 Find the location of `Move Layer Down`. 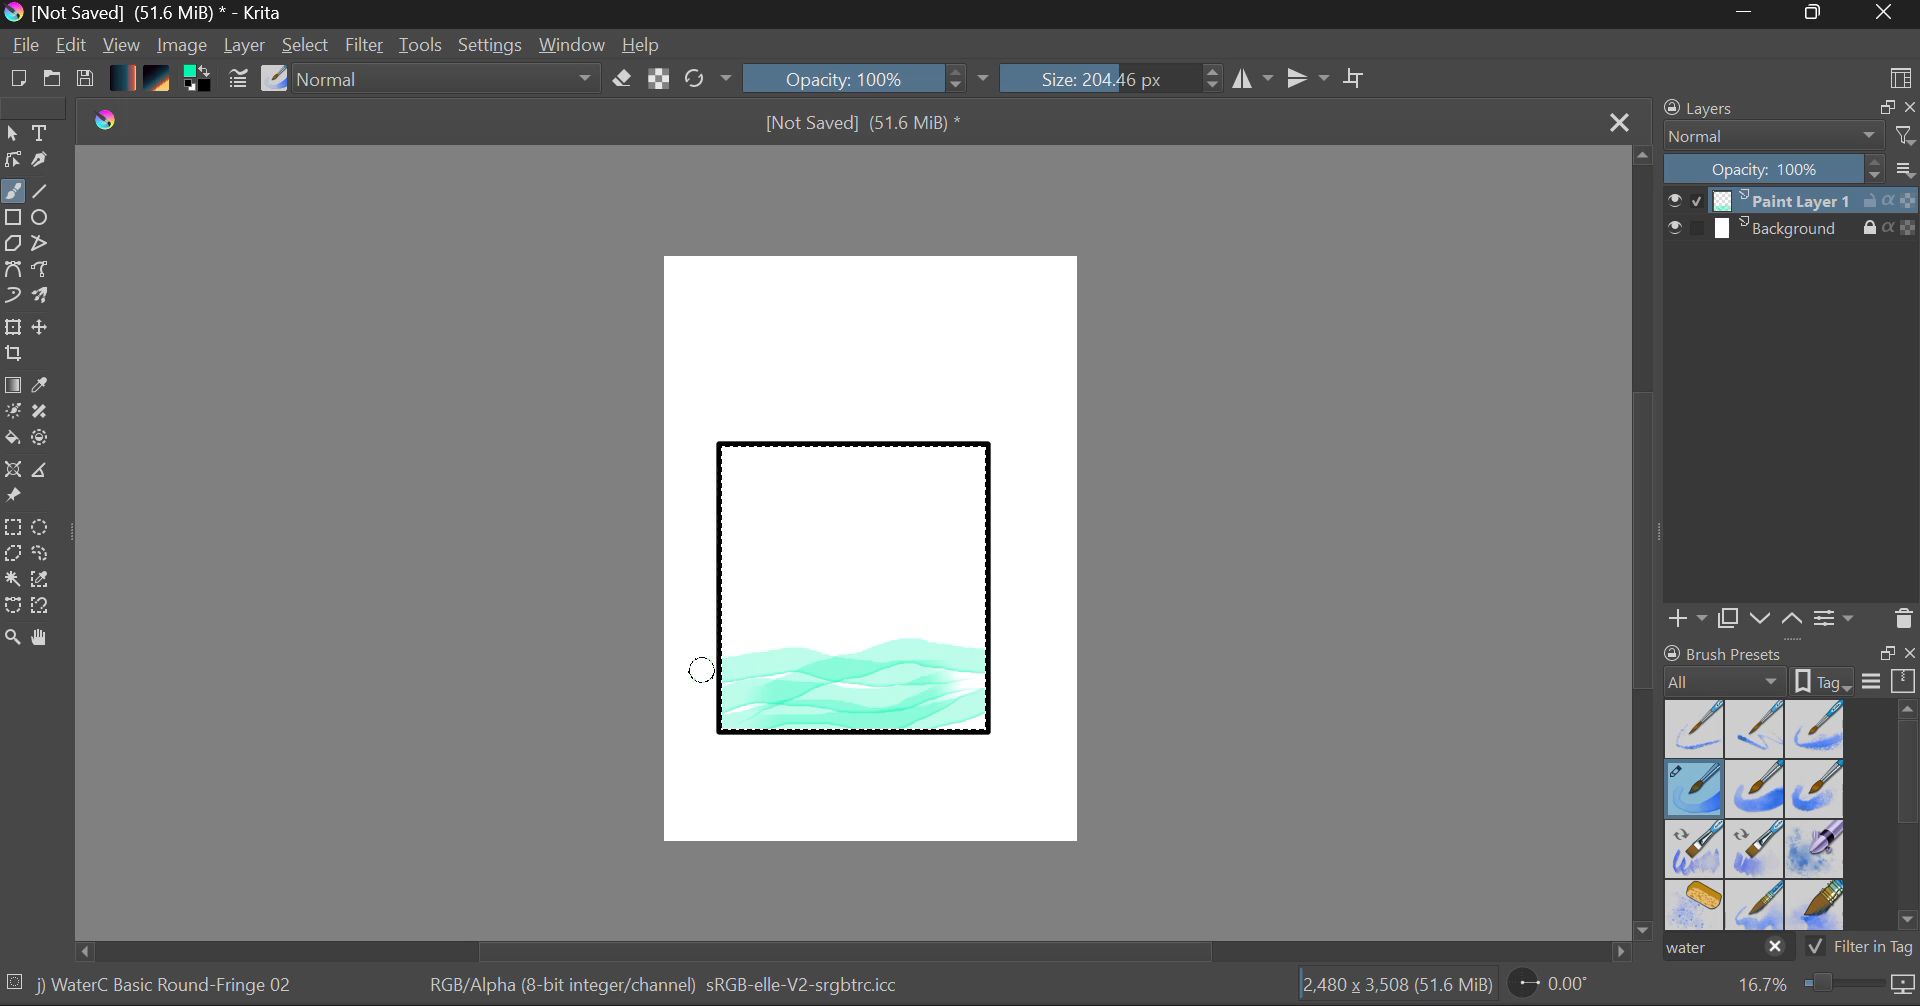

Move Layer Down is located at coordinates (1762, 619).